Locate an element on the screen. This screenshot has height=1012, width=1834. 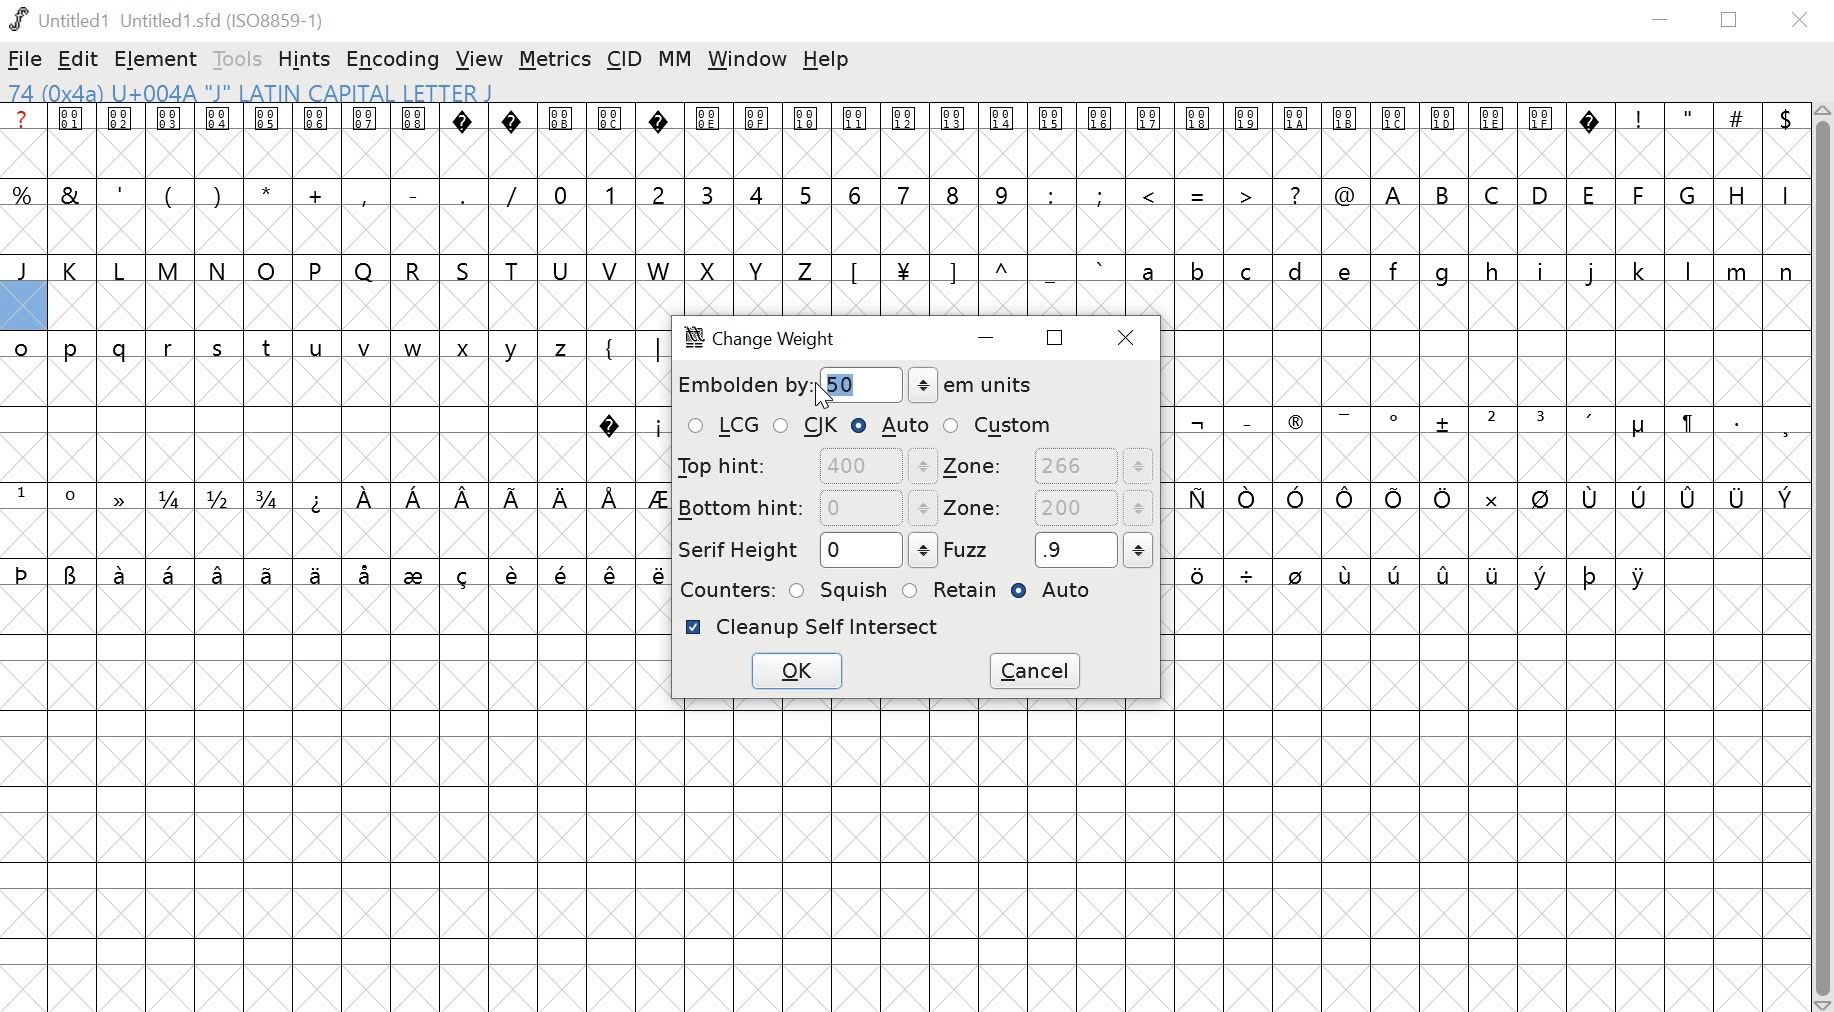
METRICS is located at coordinates (554, 61).